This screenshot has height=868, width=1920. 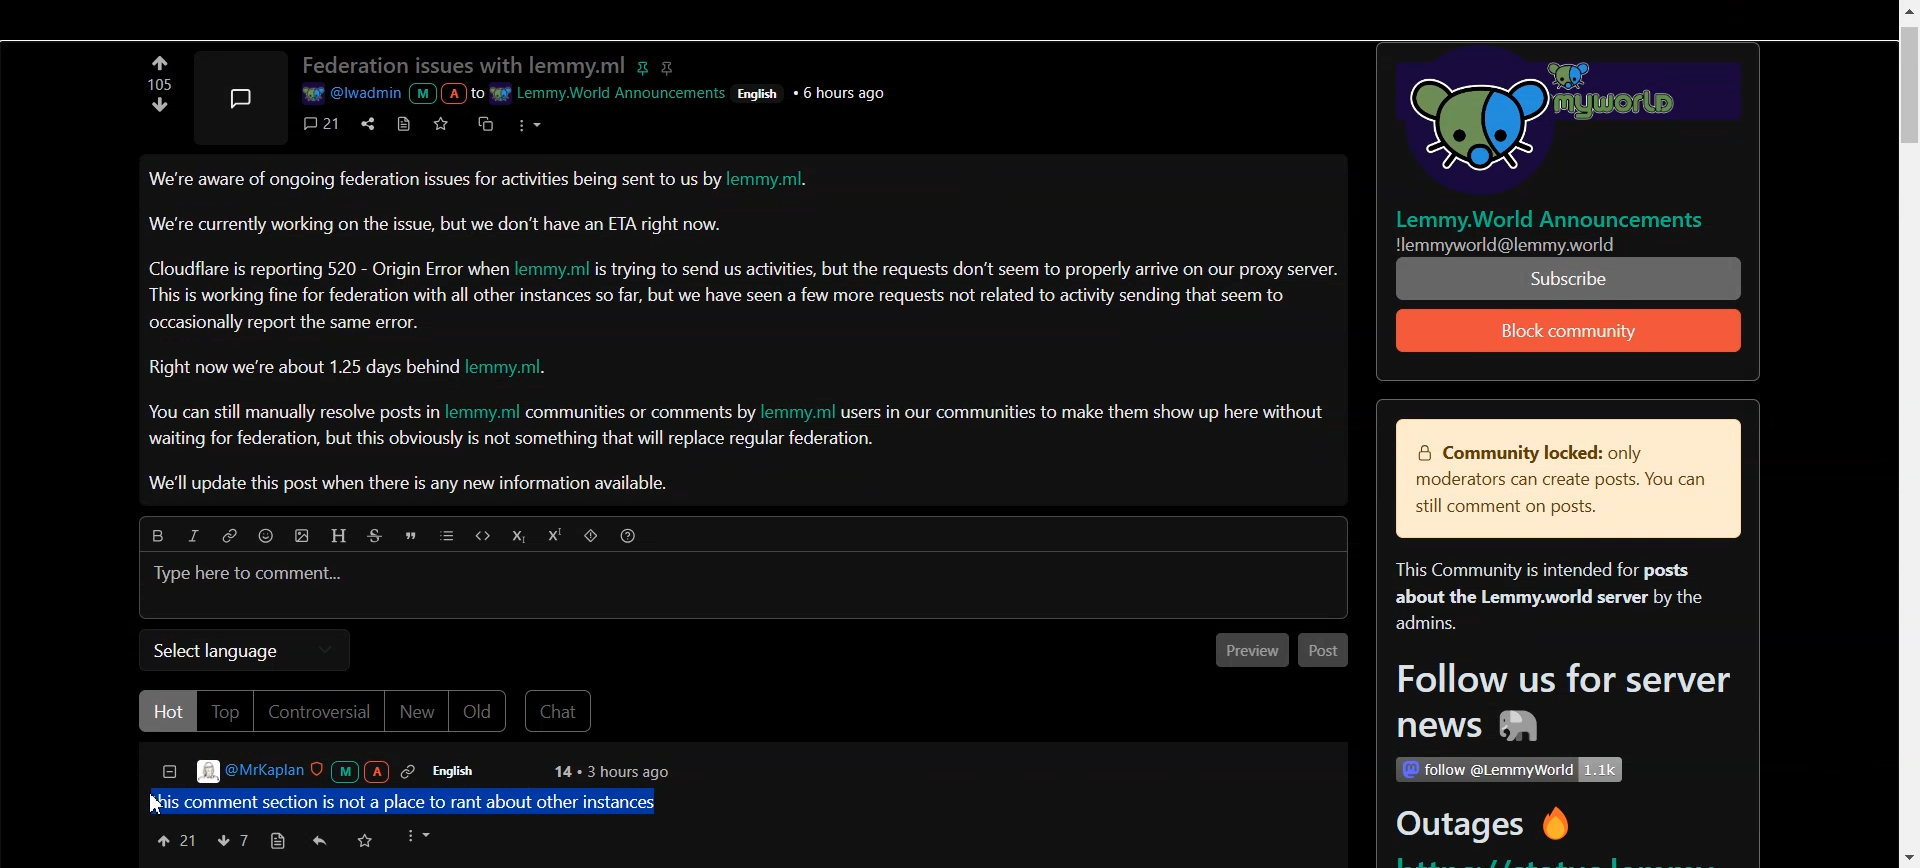 I want to click on Outages ®, so click(x=1485, y=827).